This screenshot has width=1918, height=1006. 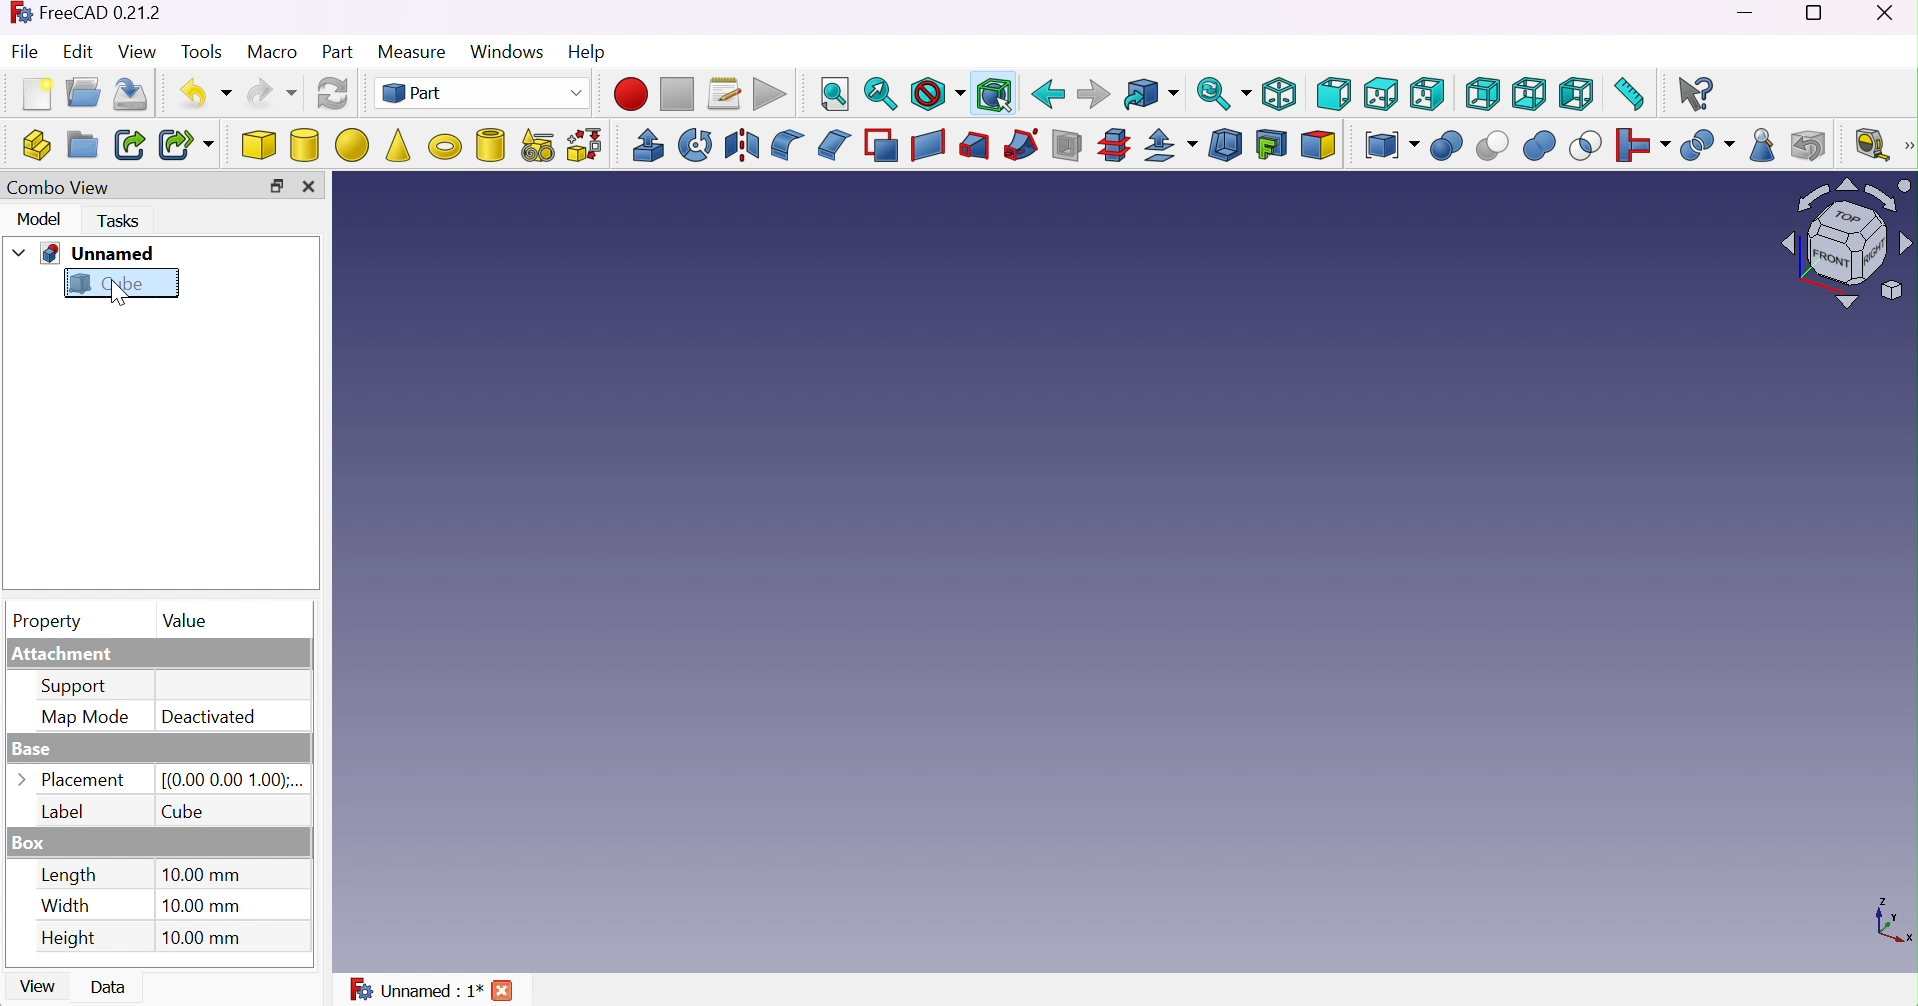 I want to click on Create group, so click(x=85, y=142).